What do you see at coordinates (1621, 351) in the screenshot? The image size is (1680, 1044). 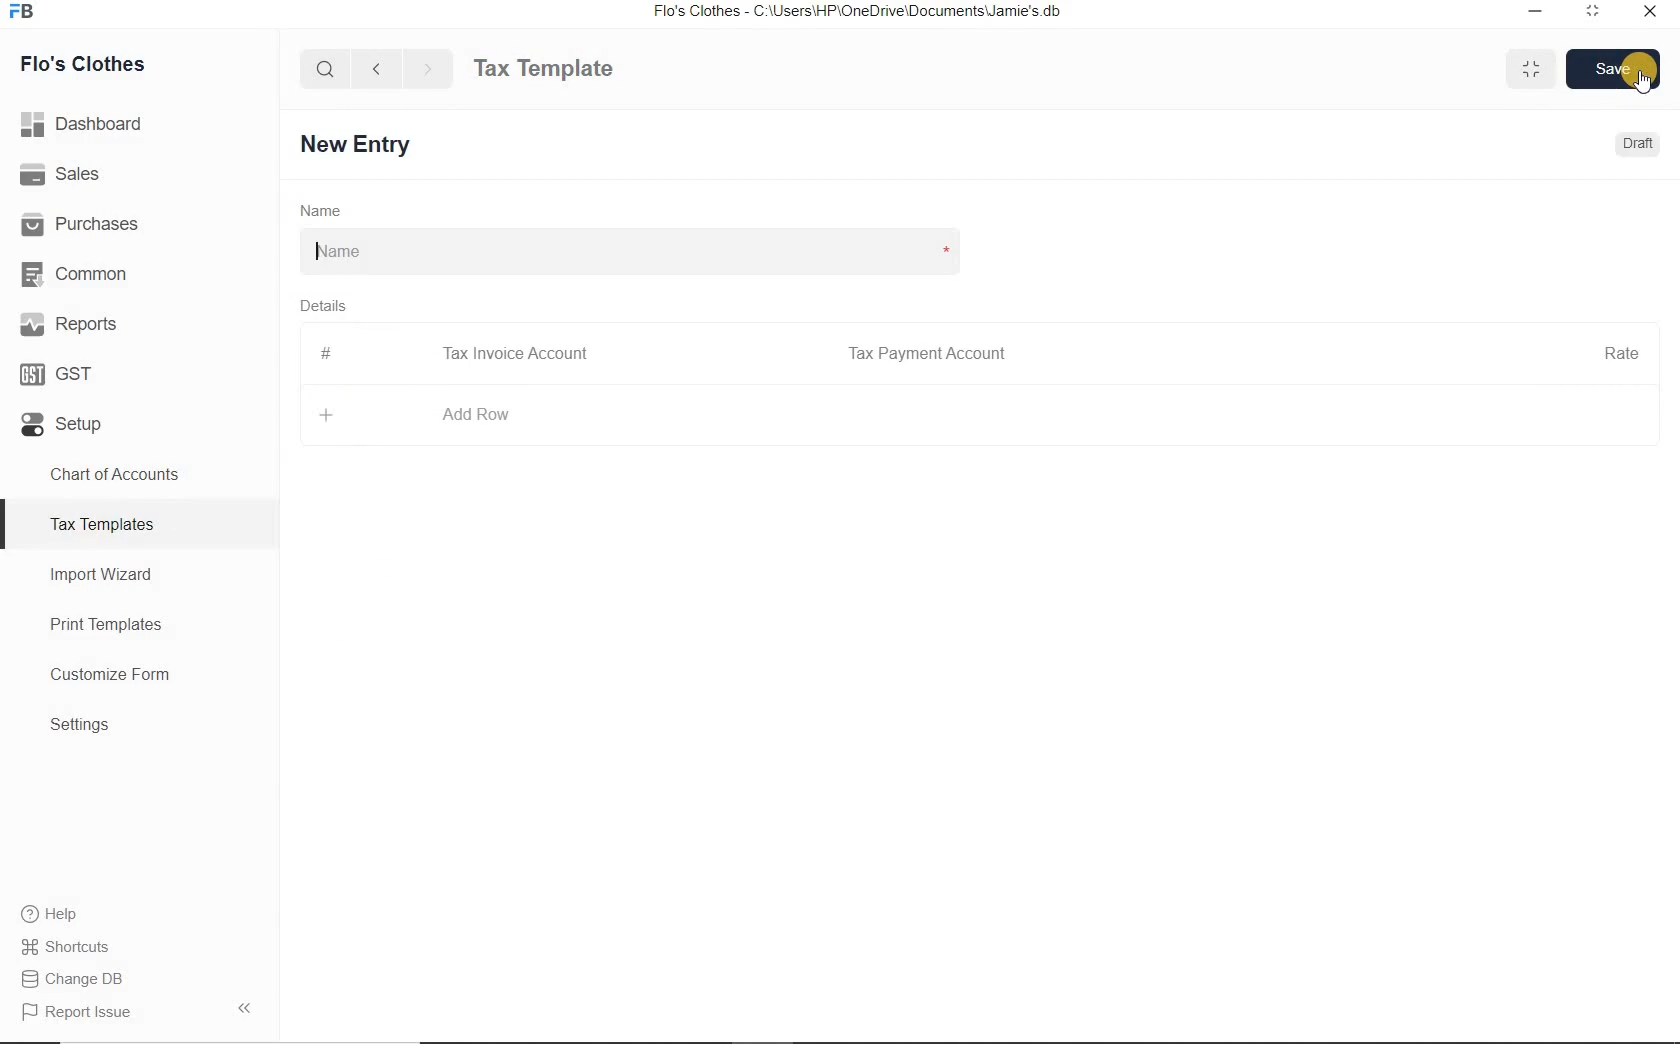 I see `Rate` at bounding box center [1621, 351].